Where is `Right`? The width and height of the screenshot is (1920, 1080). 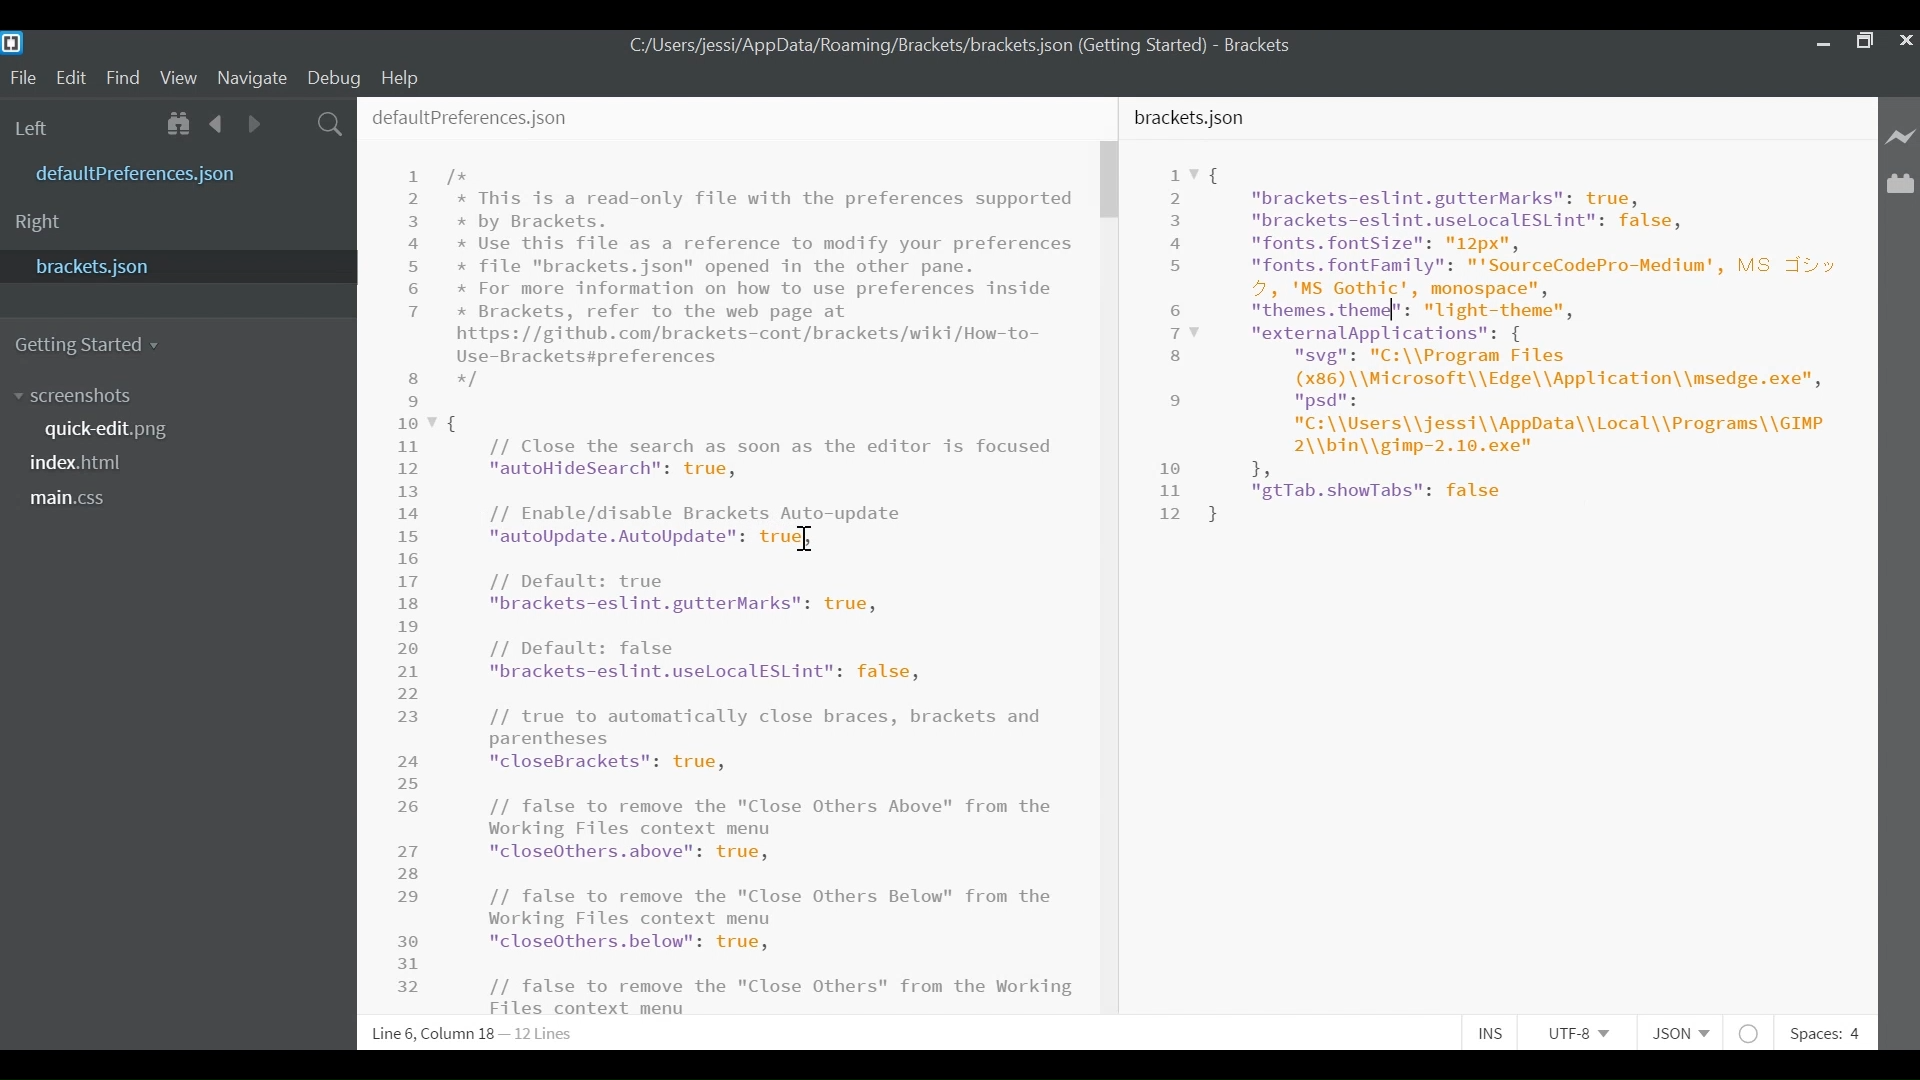 Right is located at coordinates (38, 223).